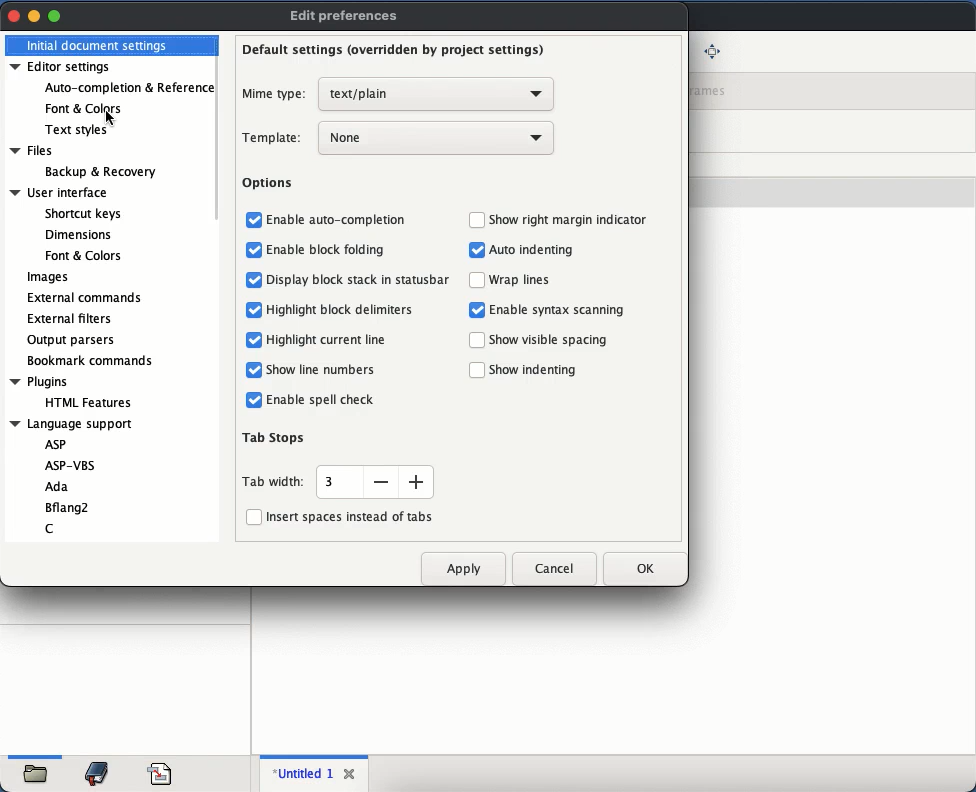 Image resolution: width=976 pixels, height=792 pixels. I want to click on tab stops, so click(278, 439).